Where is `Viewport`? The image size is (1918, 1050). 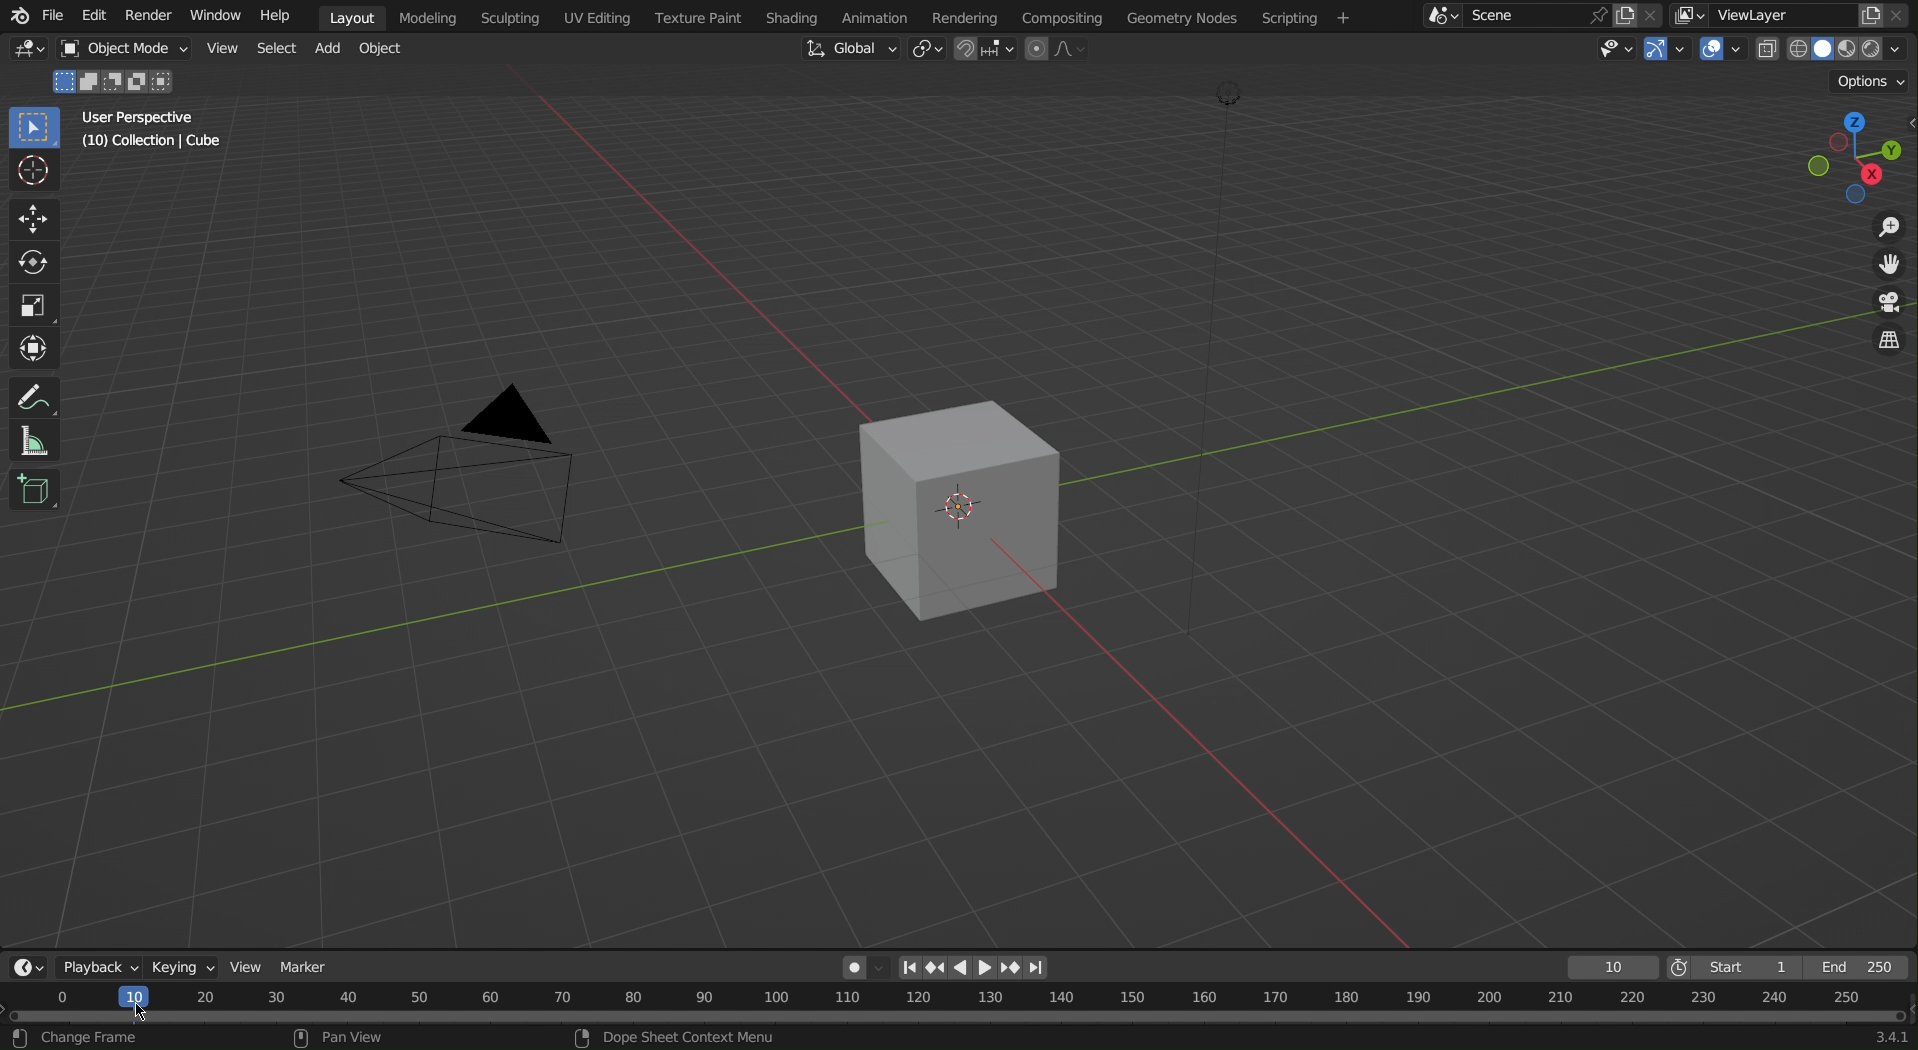
Viewport is located at coordinates (1860, 157).